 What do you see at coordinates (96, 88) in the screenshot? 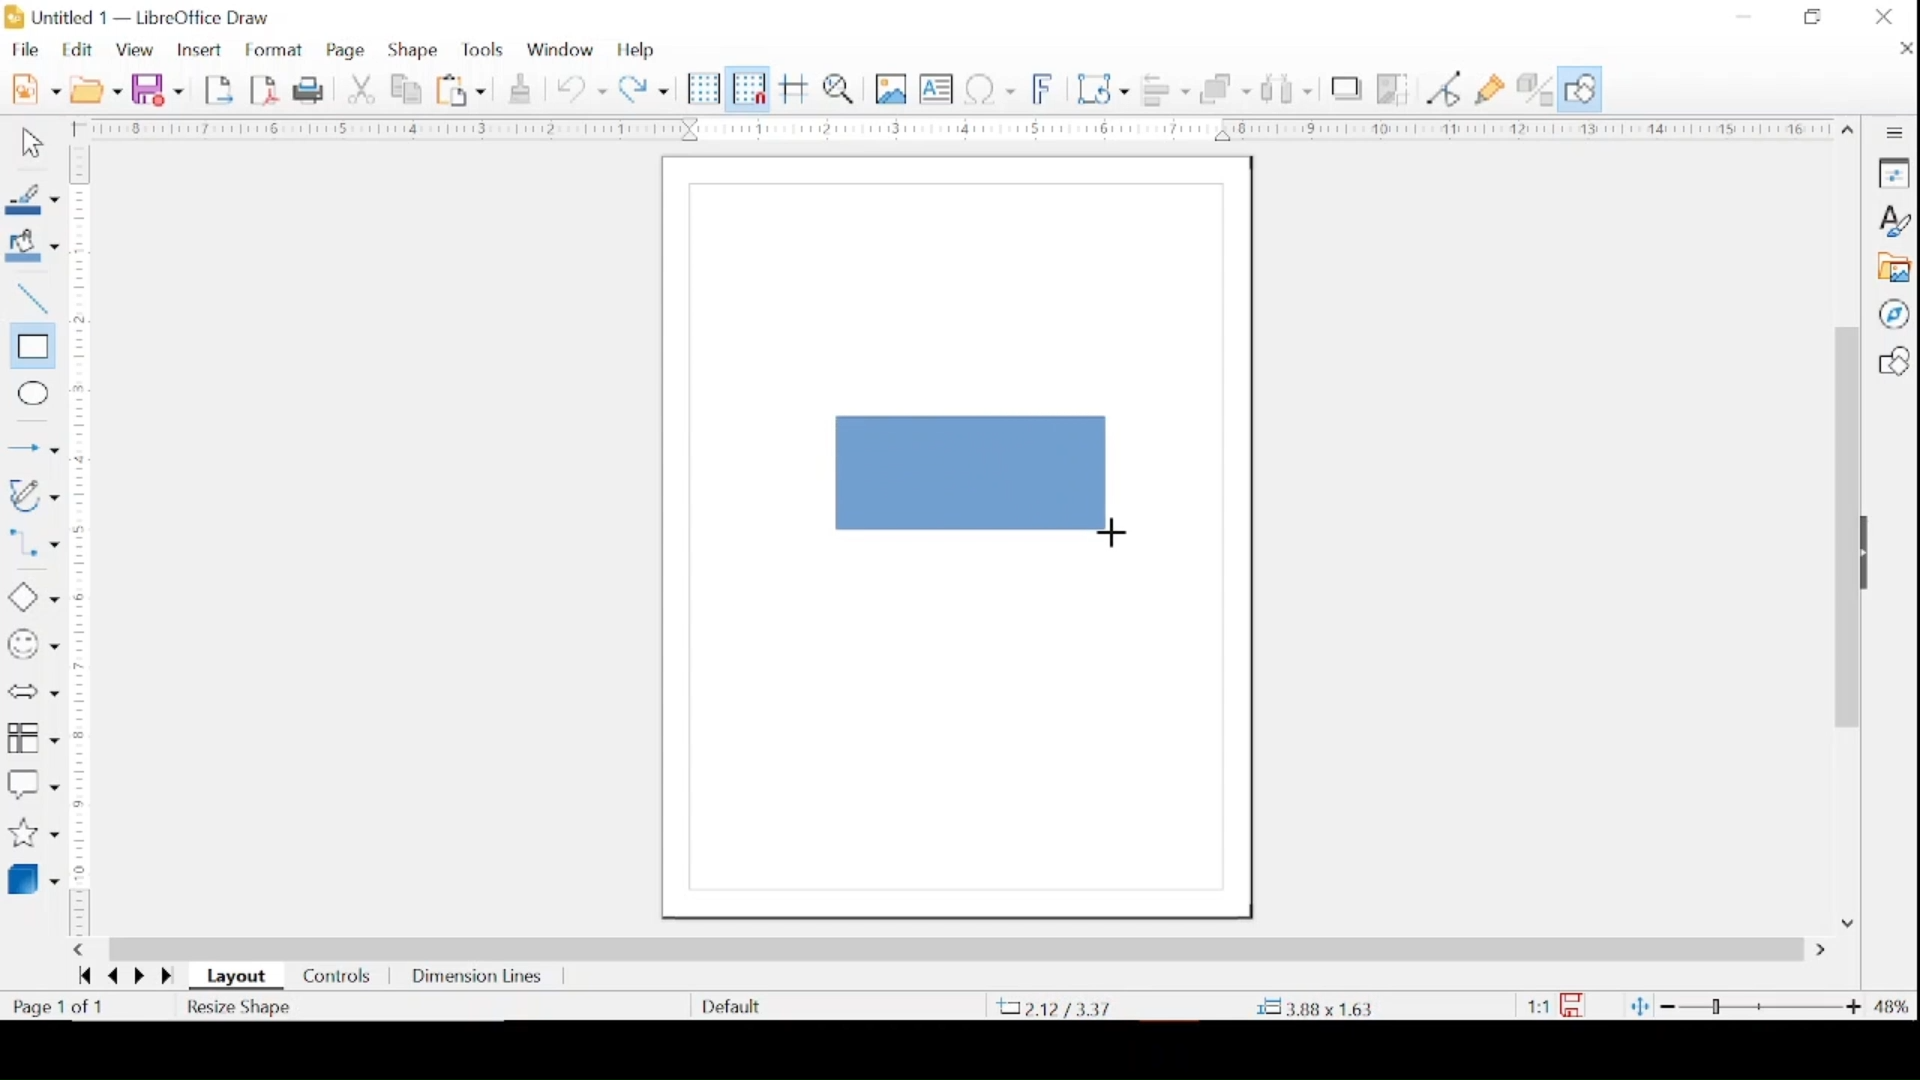
I see `open` at bounding box center [96, 88].